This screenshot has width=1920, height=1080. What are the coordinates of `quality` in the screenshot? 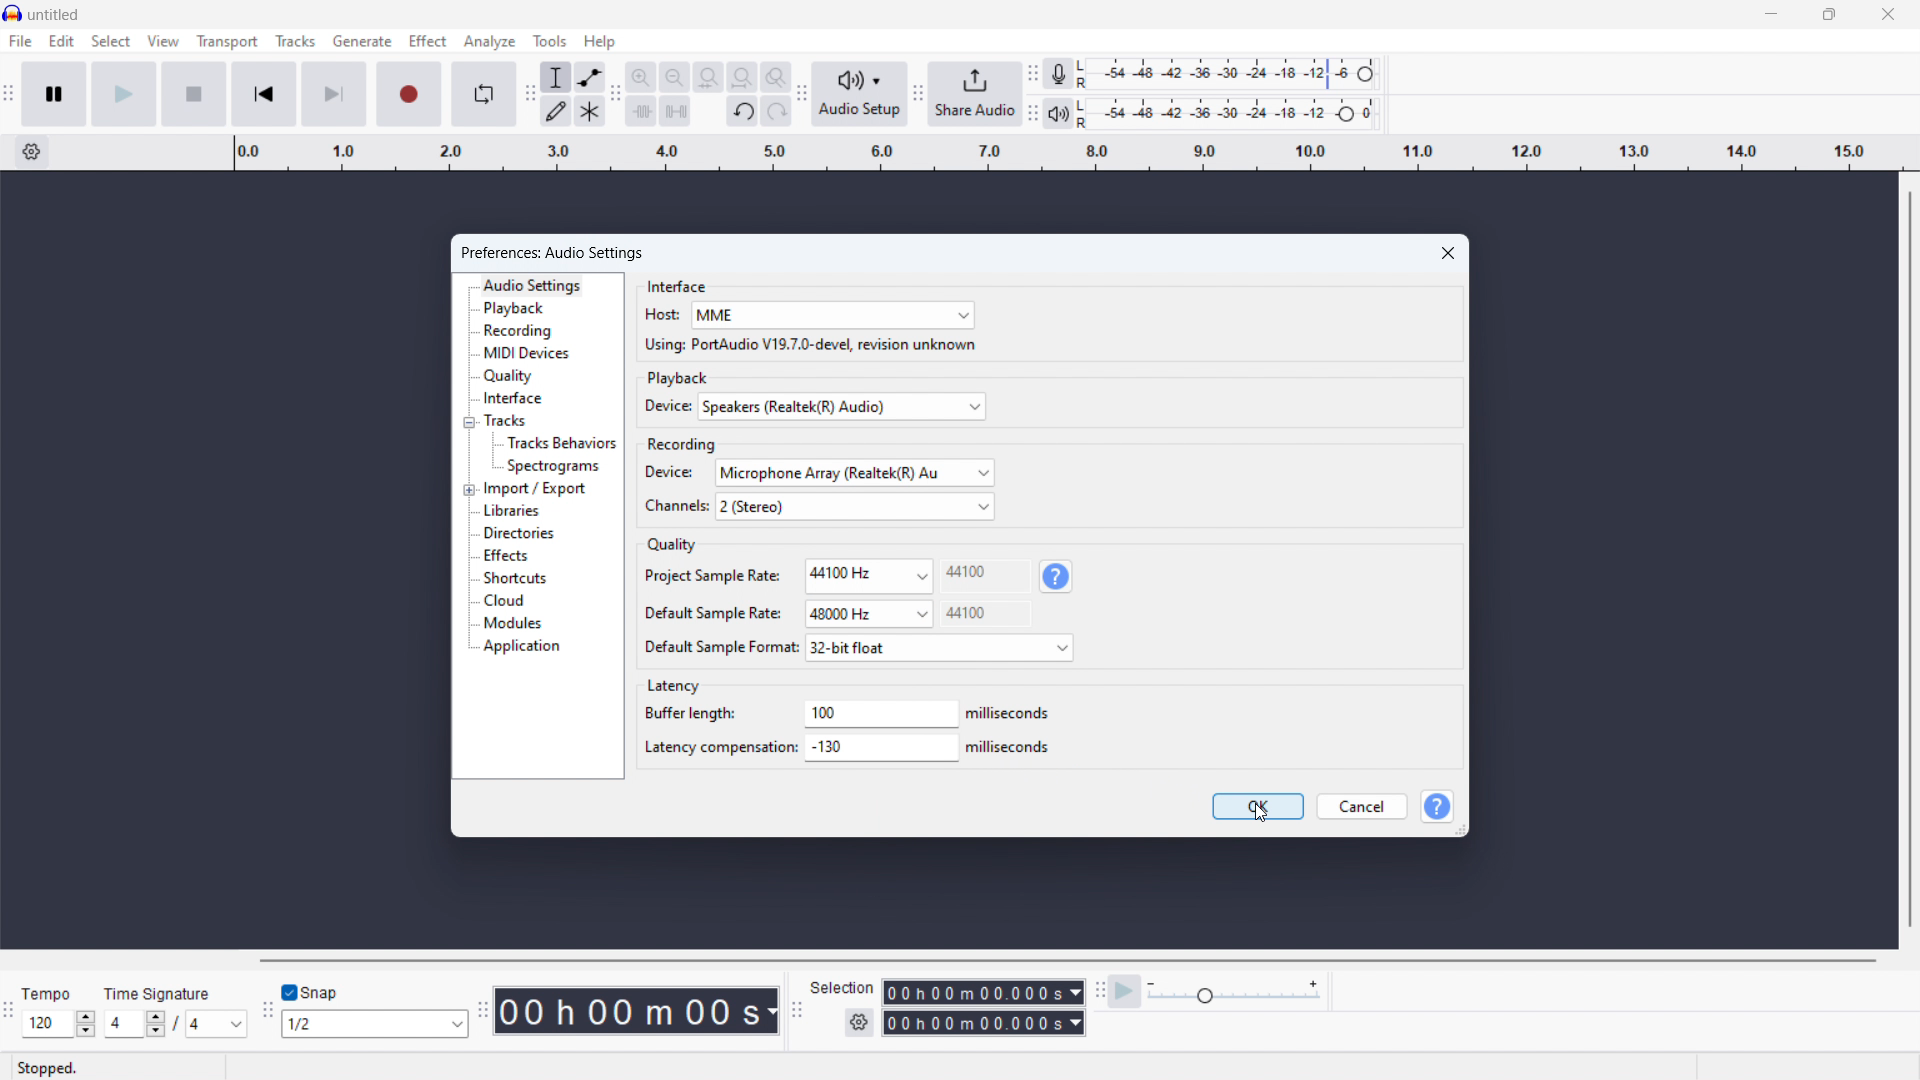 It's located at (670, 546).